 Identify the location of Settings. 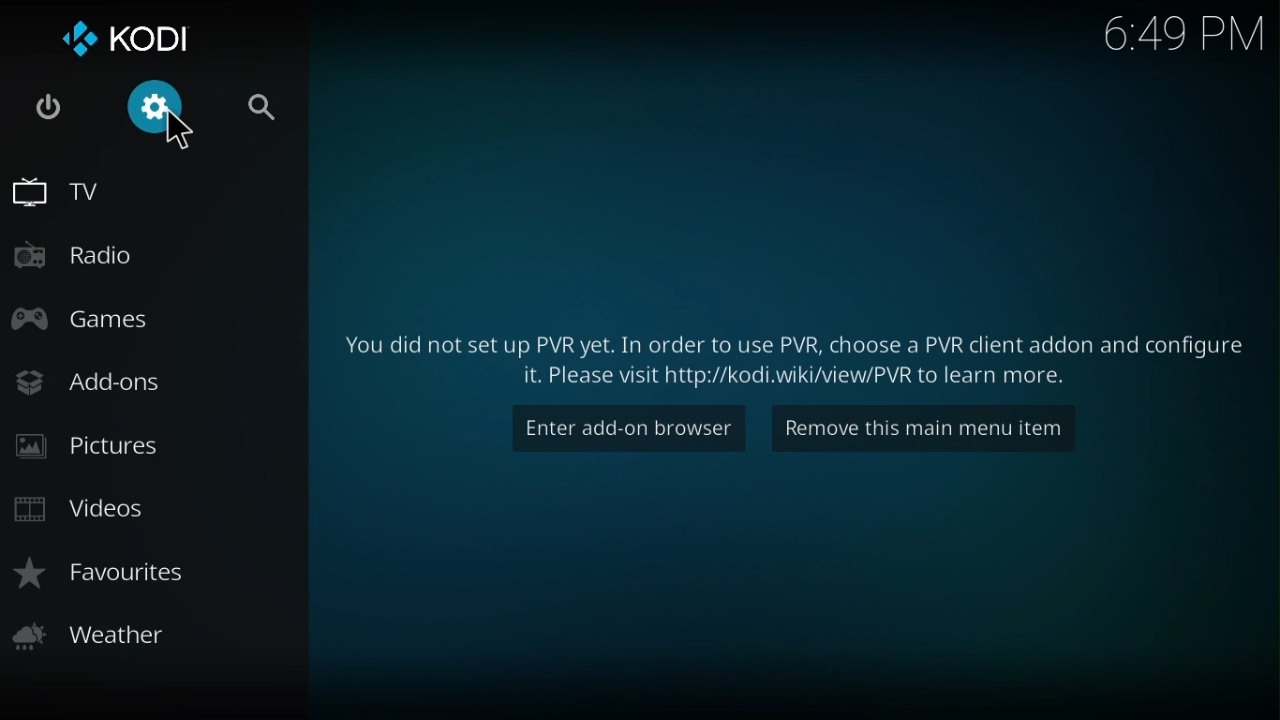
(162, 107).